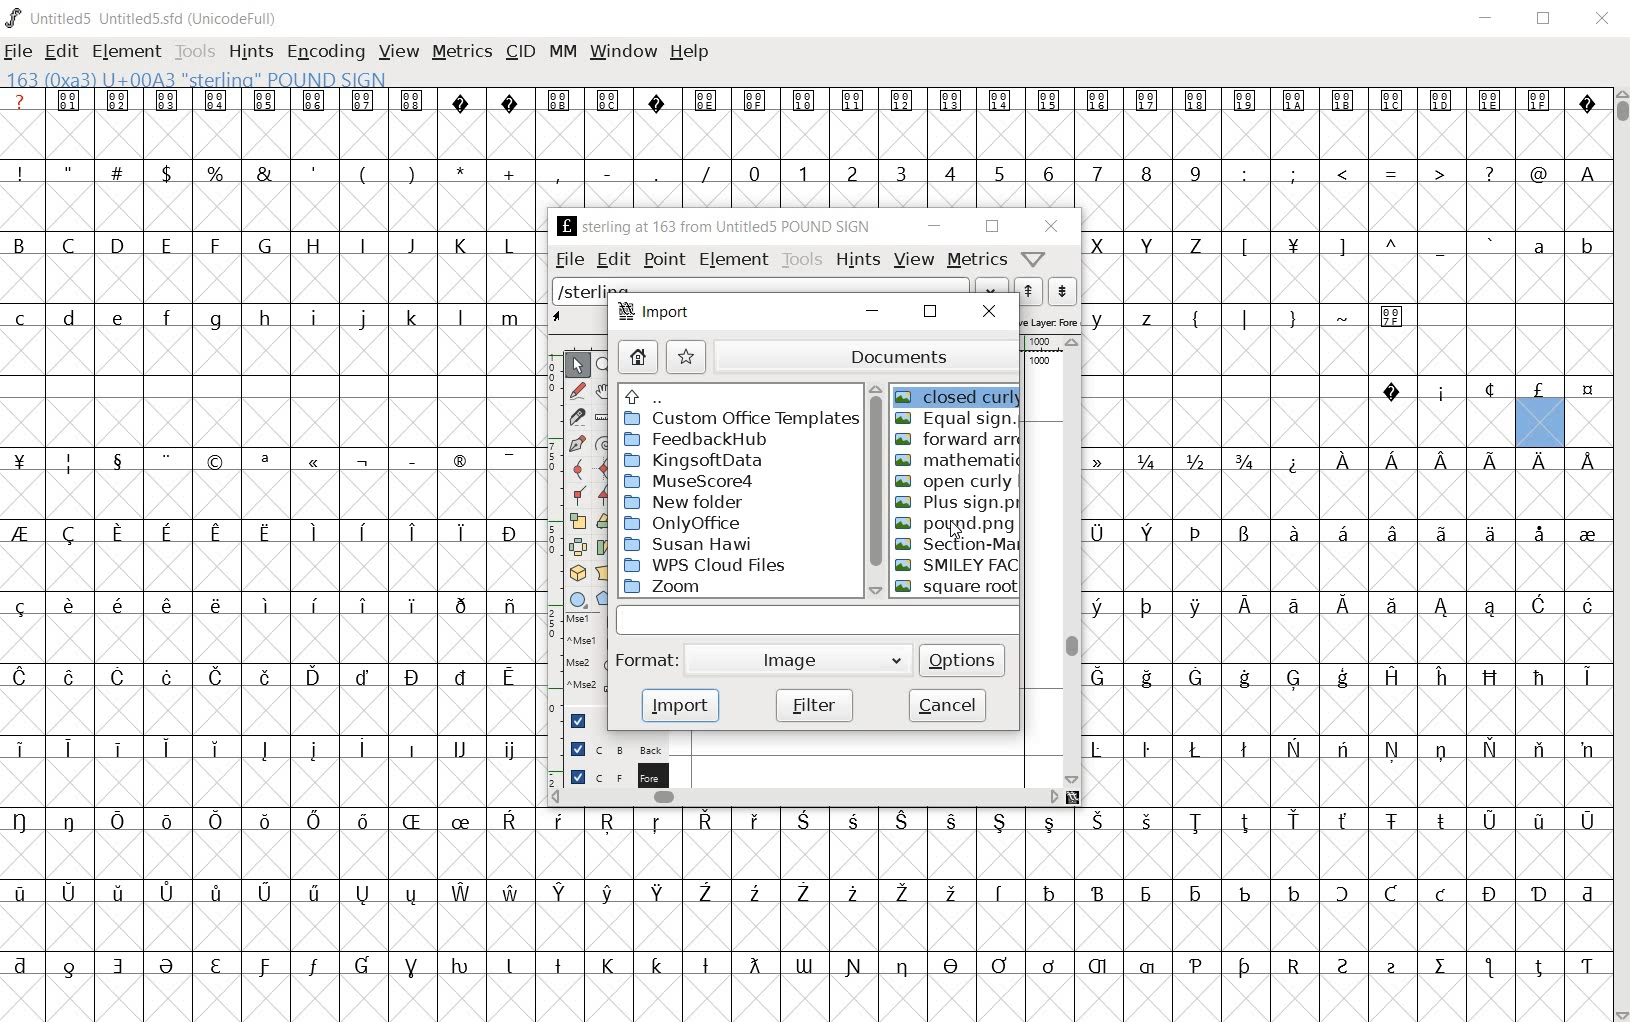  I want to click on Symbol, so click(1294, 820).